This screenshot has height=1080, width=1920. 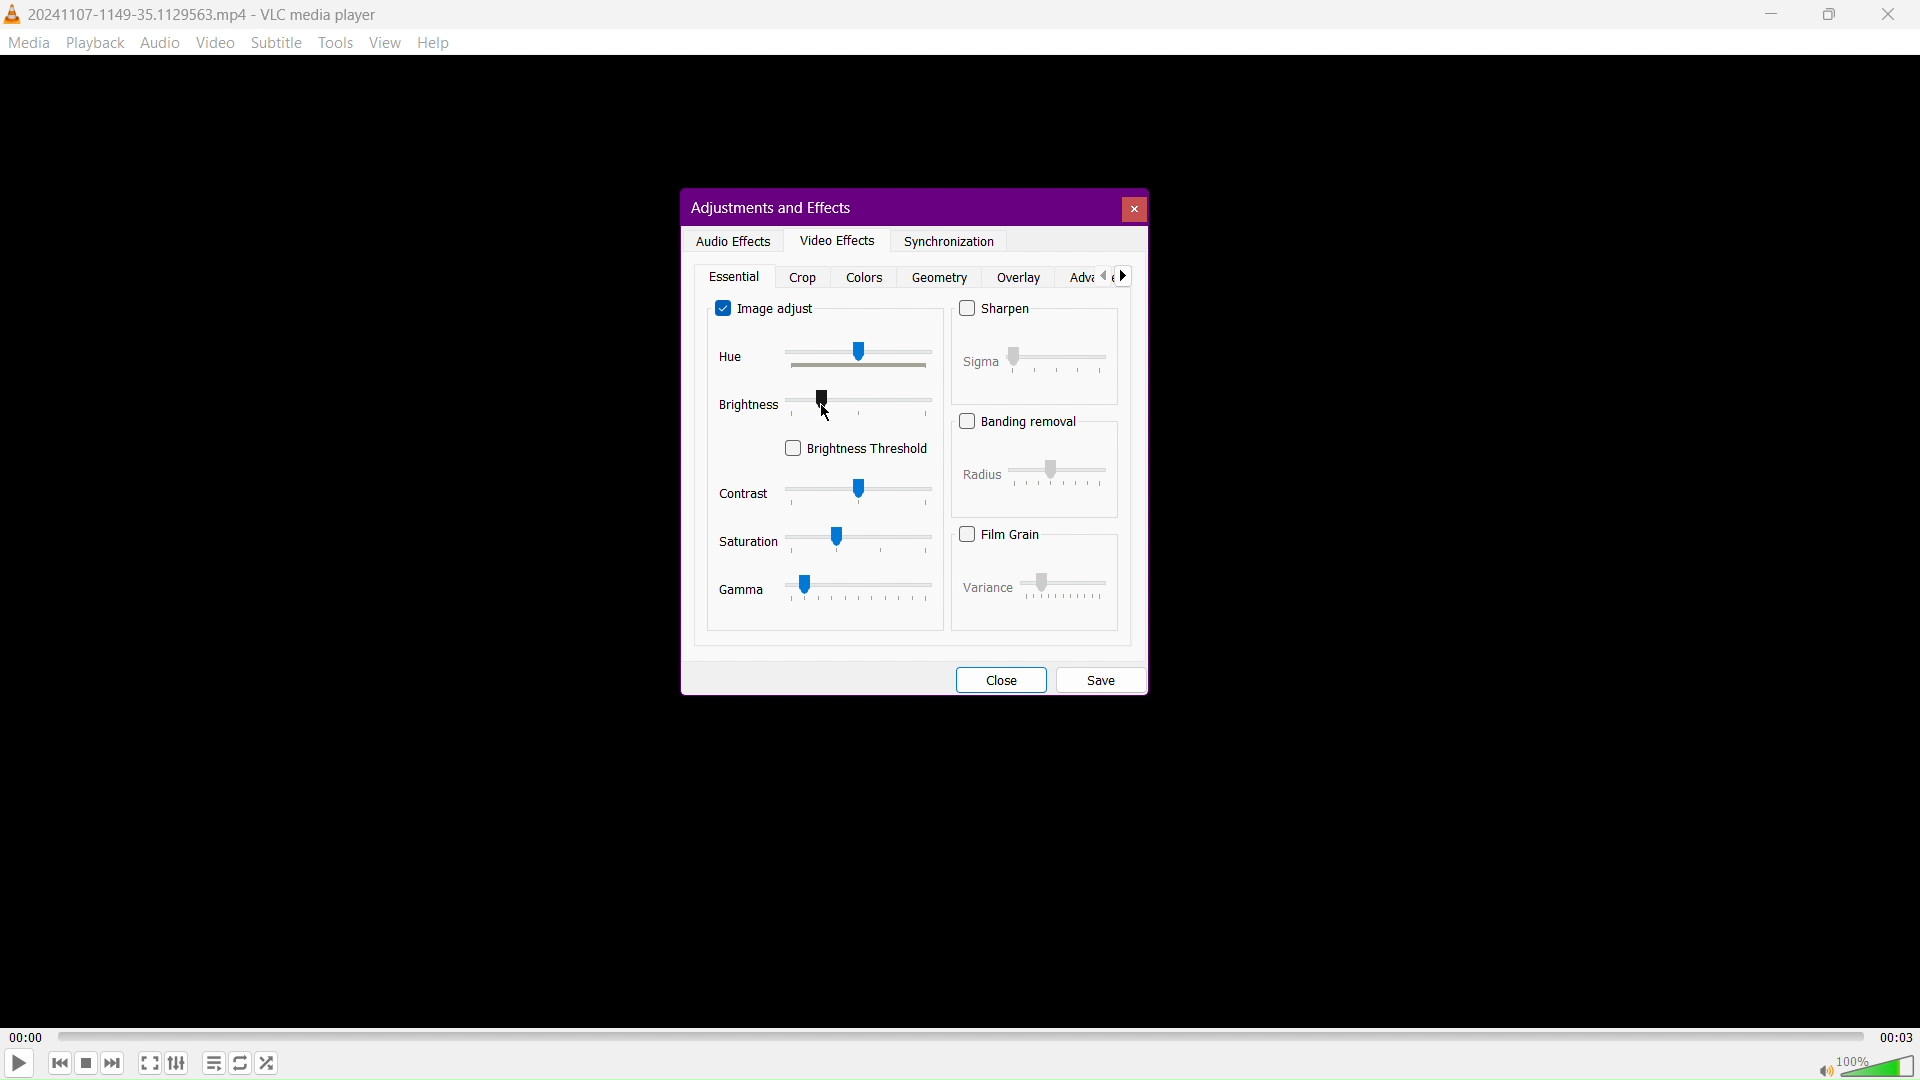 I want to click on Crop, so click(x=803, y=277).